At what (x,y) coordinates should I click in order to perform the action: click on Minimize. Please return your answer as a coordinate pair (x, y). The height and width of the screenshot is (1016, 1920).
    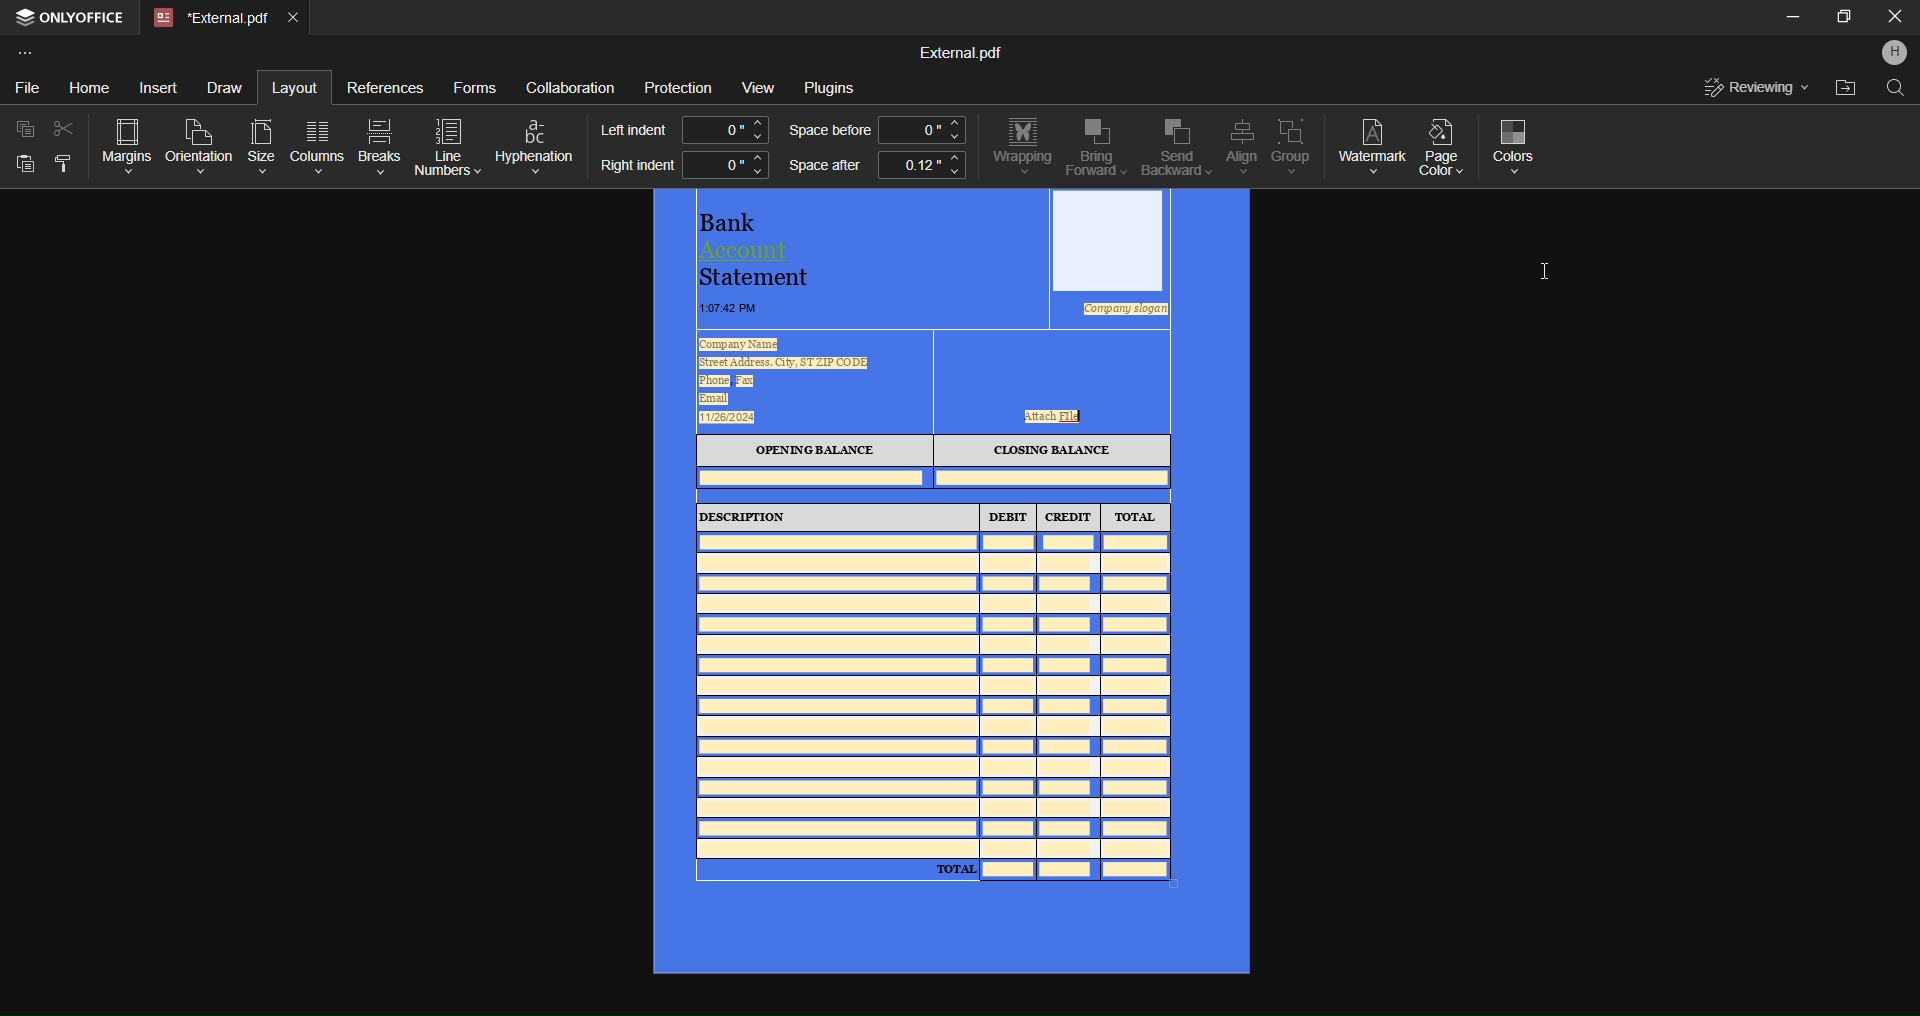
    Looking at the image, I should click on (1784, 19).